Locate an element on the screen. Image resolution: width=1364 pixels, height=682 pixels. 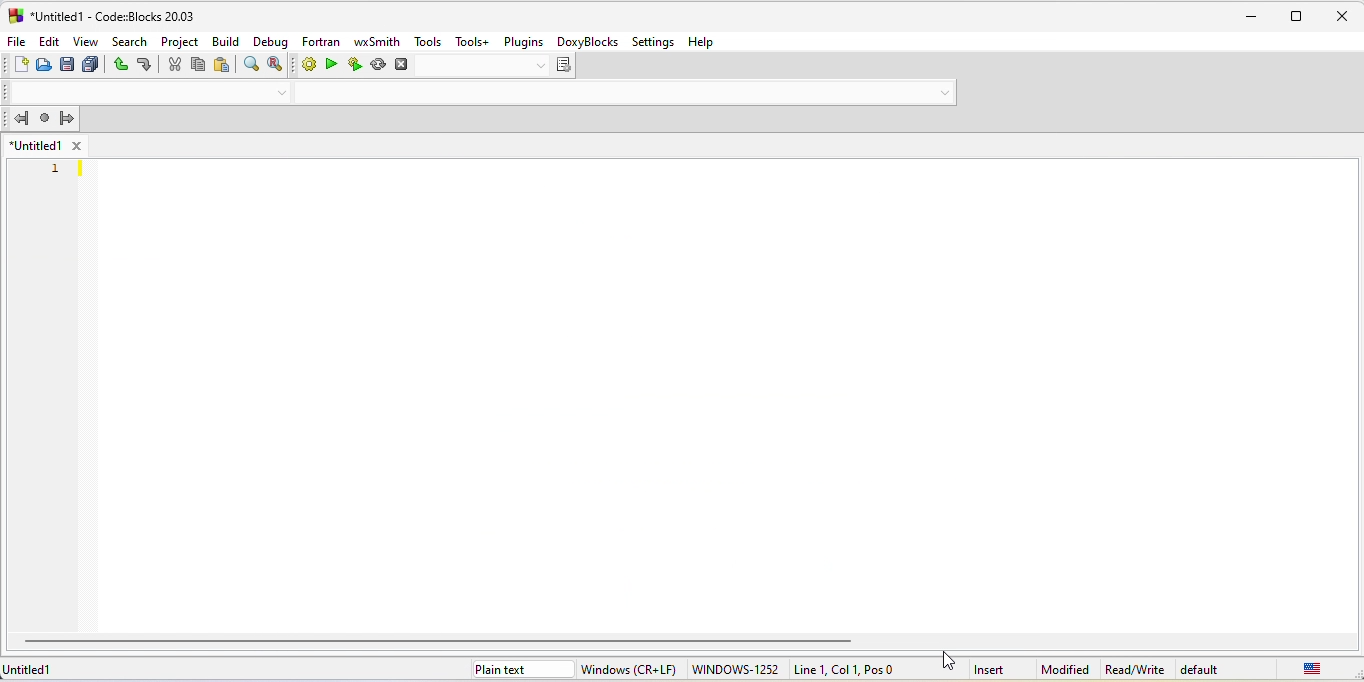
find is located at coordinates (252, 63).